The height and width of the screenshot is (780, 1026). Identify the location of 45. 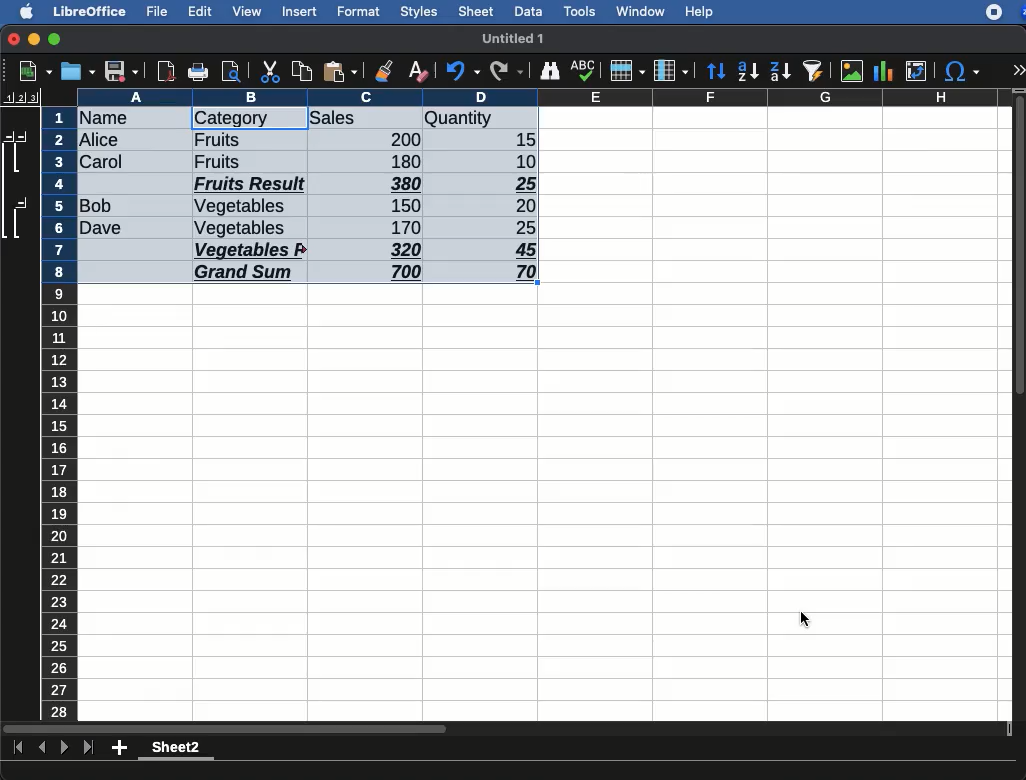
(525, 249).